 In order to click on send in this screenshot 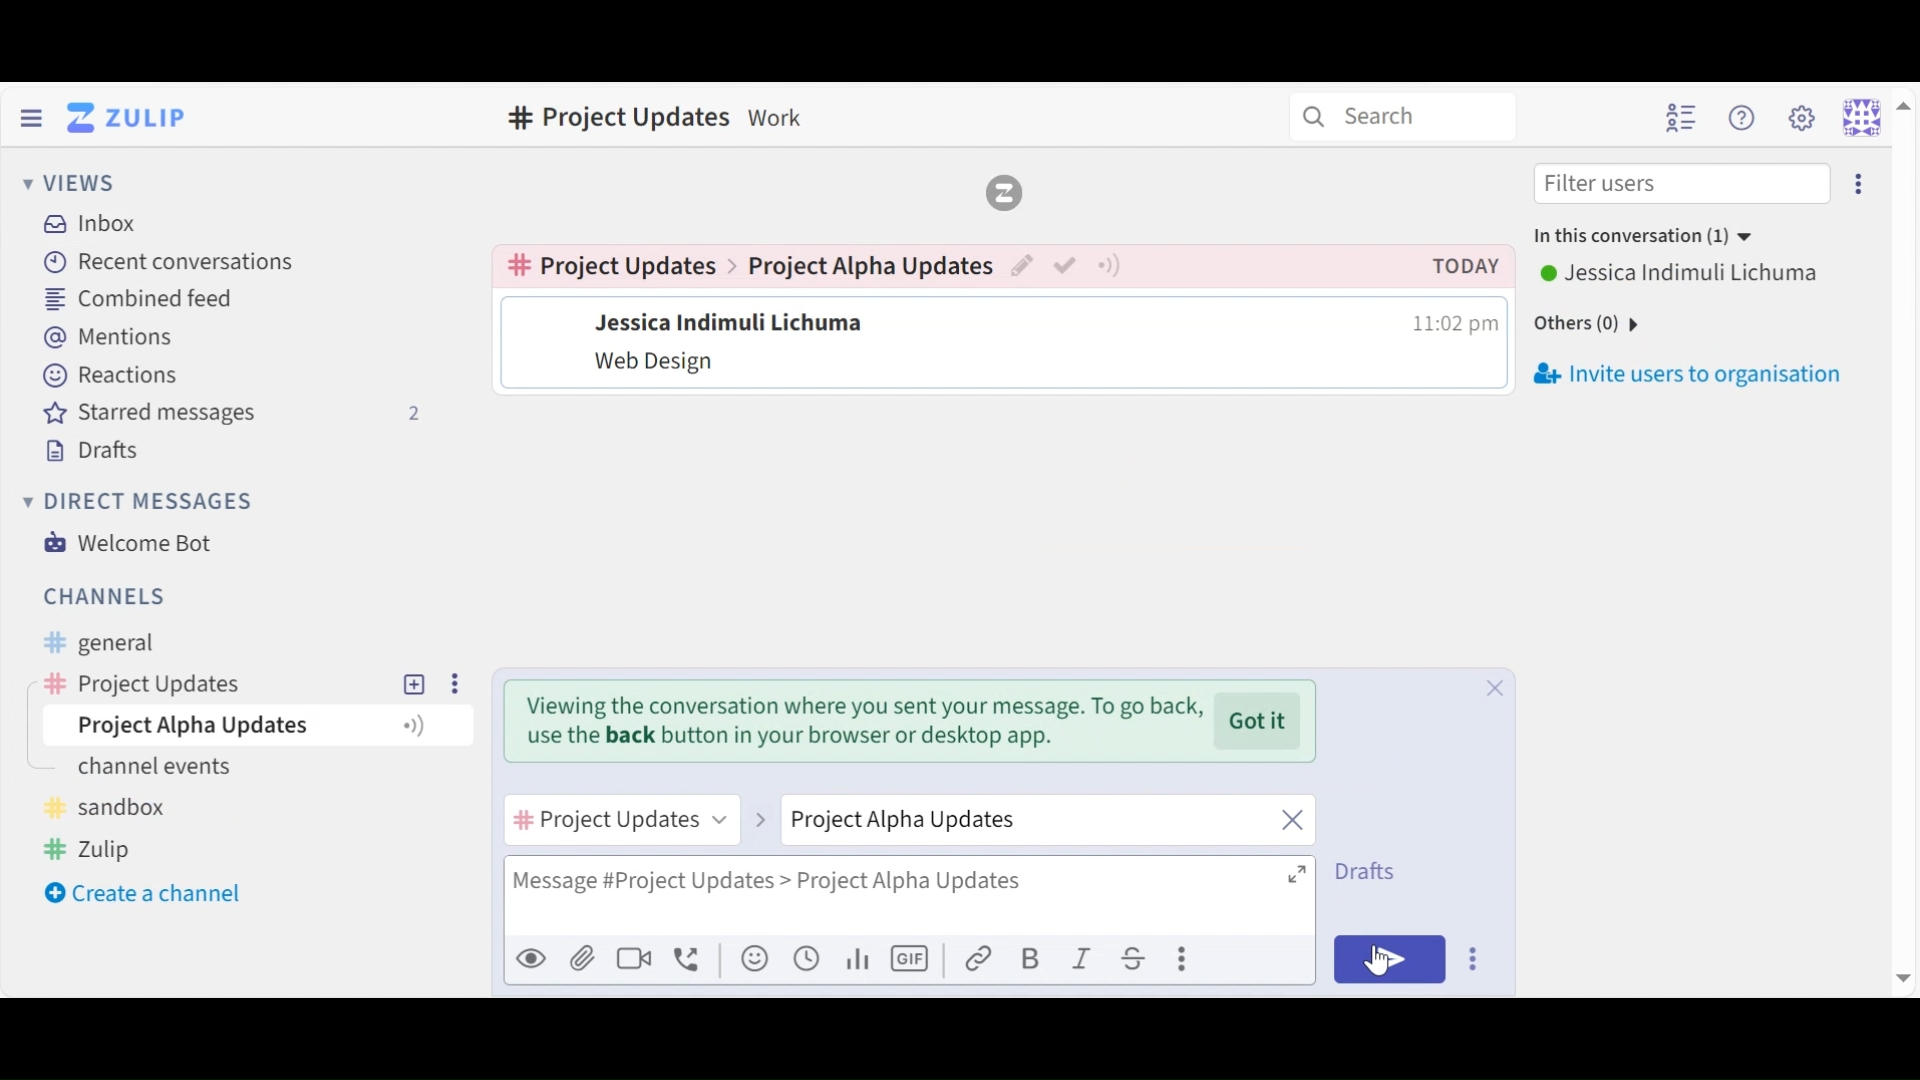, I will do `click(1391, 957)`.